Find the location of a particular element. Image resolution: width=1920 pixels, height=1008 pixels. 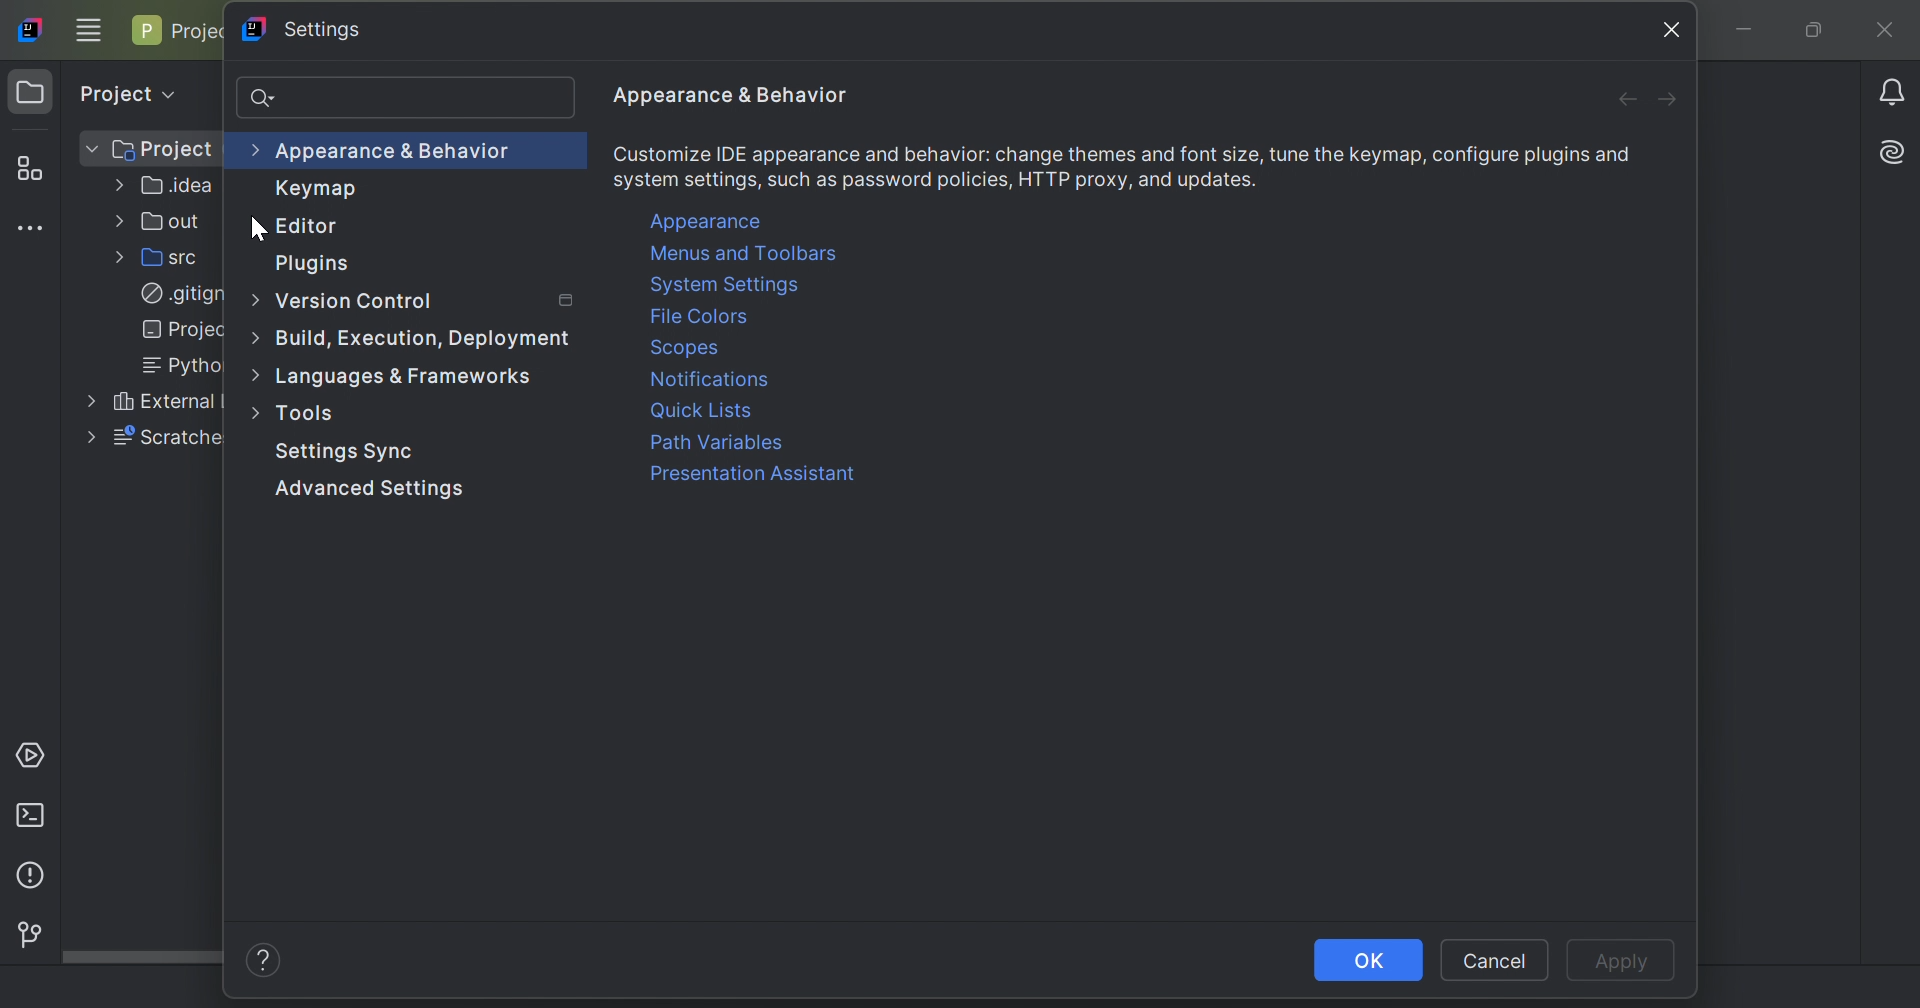

Plugins is located at coordinates (318, 265).